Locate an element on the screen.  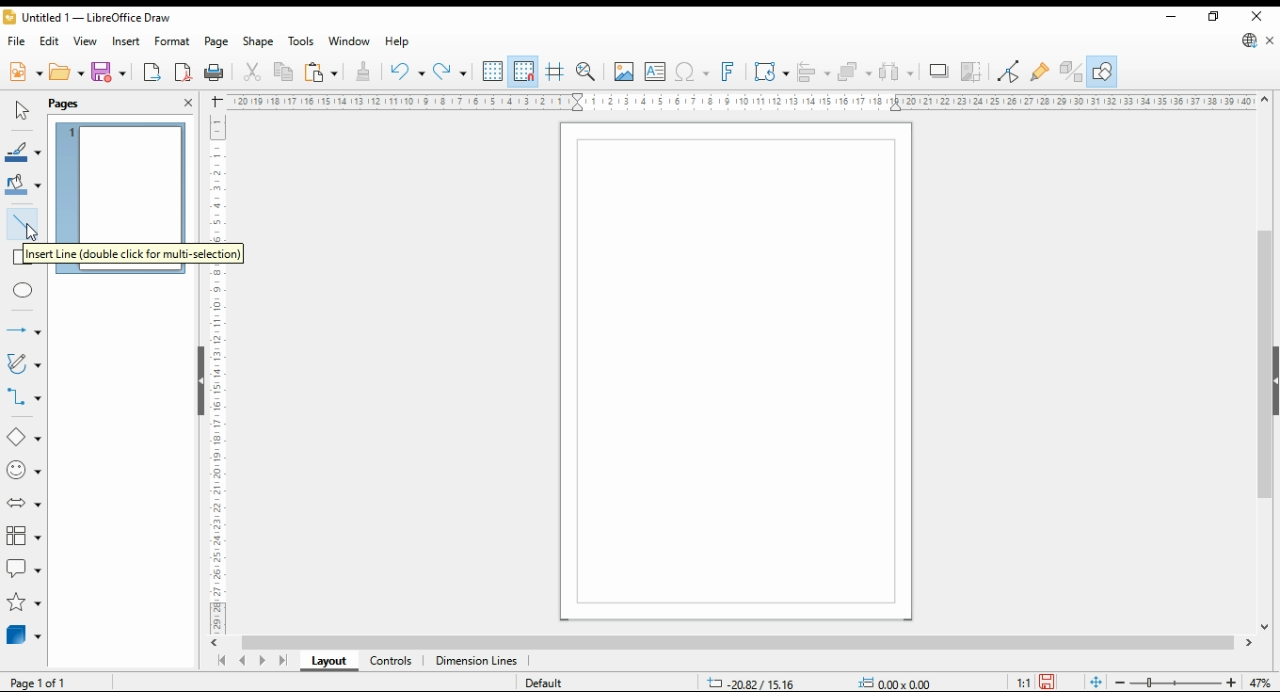
insert line message is located at coordinates (114, 254).